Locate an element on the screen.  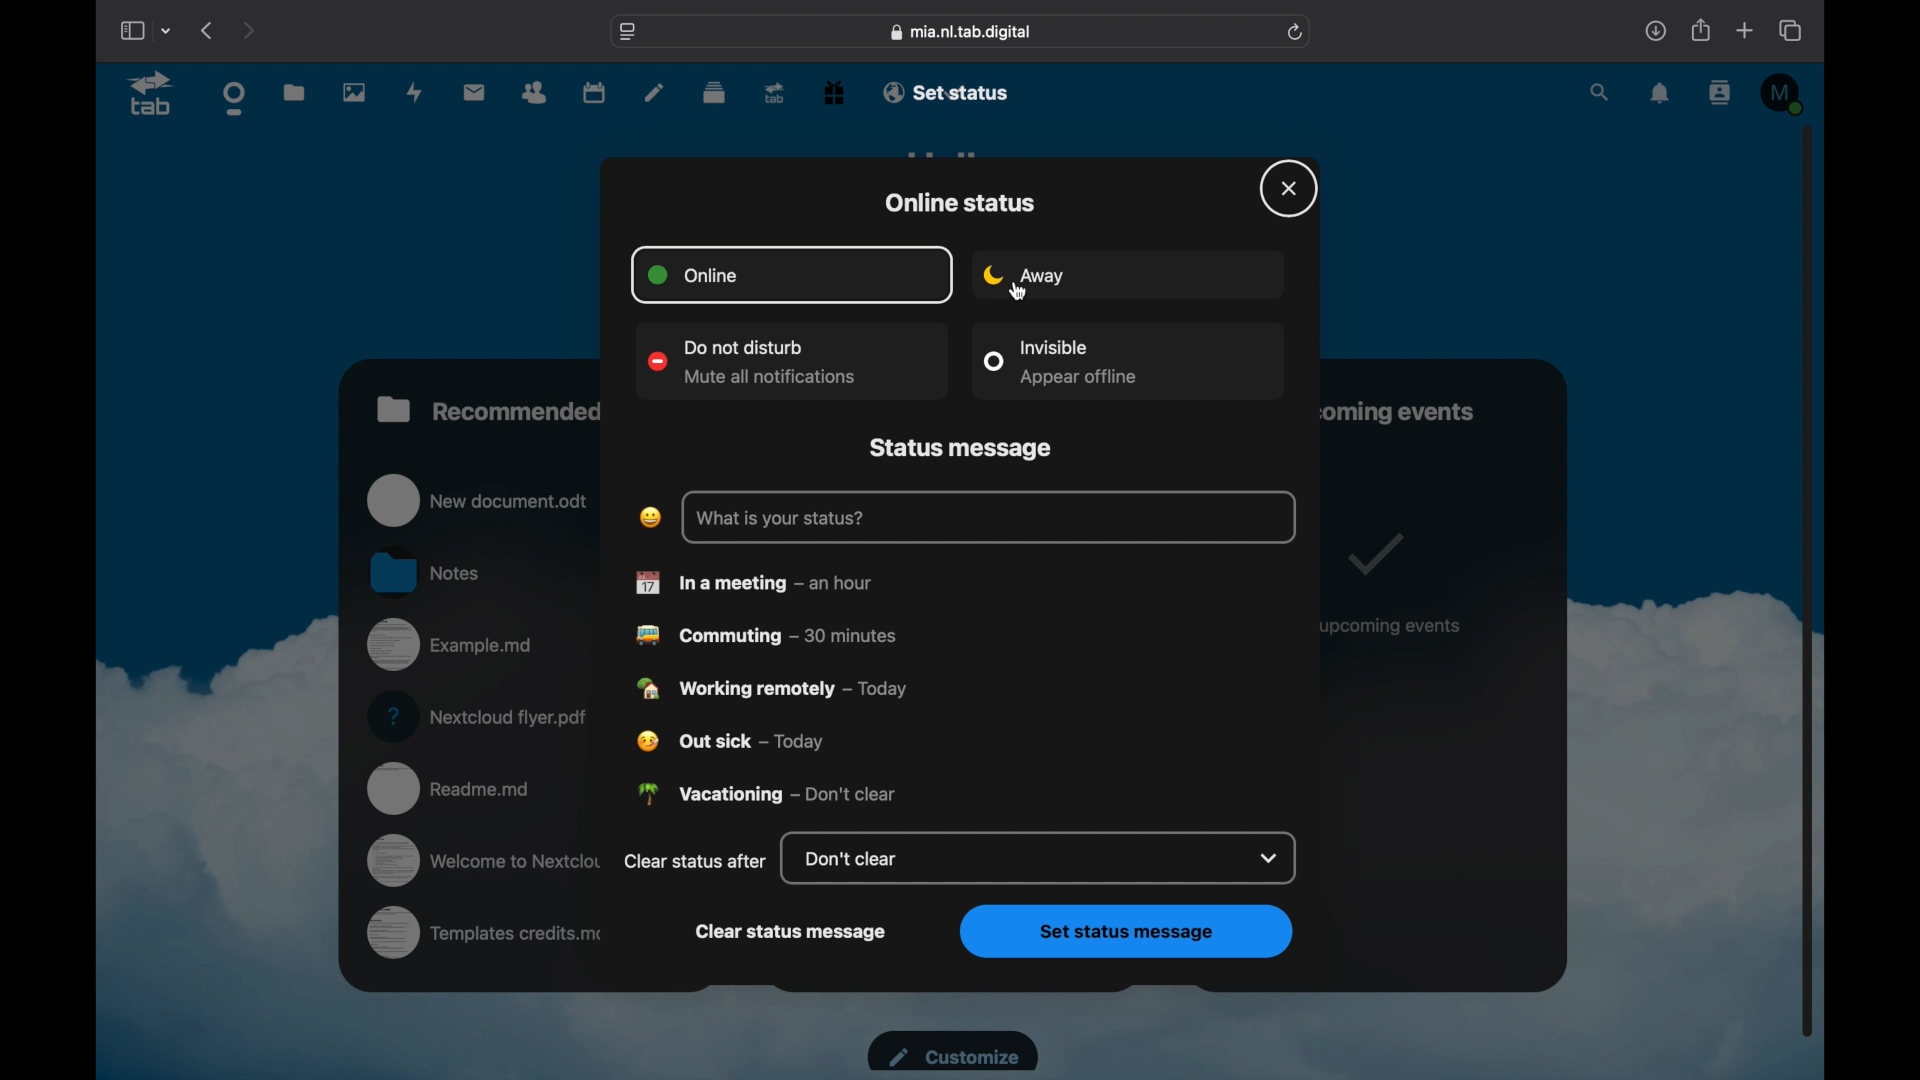
activity is located at coordinates (418, 92).